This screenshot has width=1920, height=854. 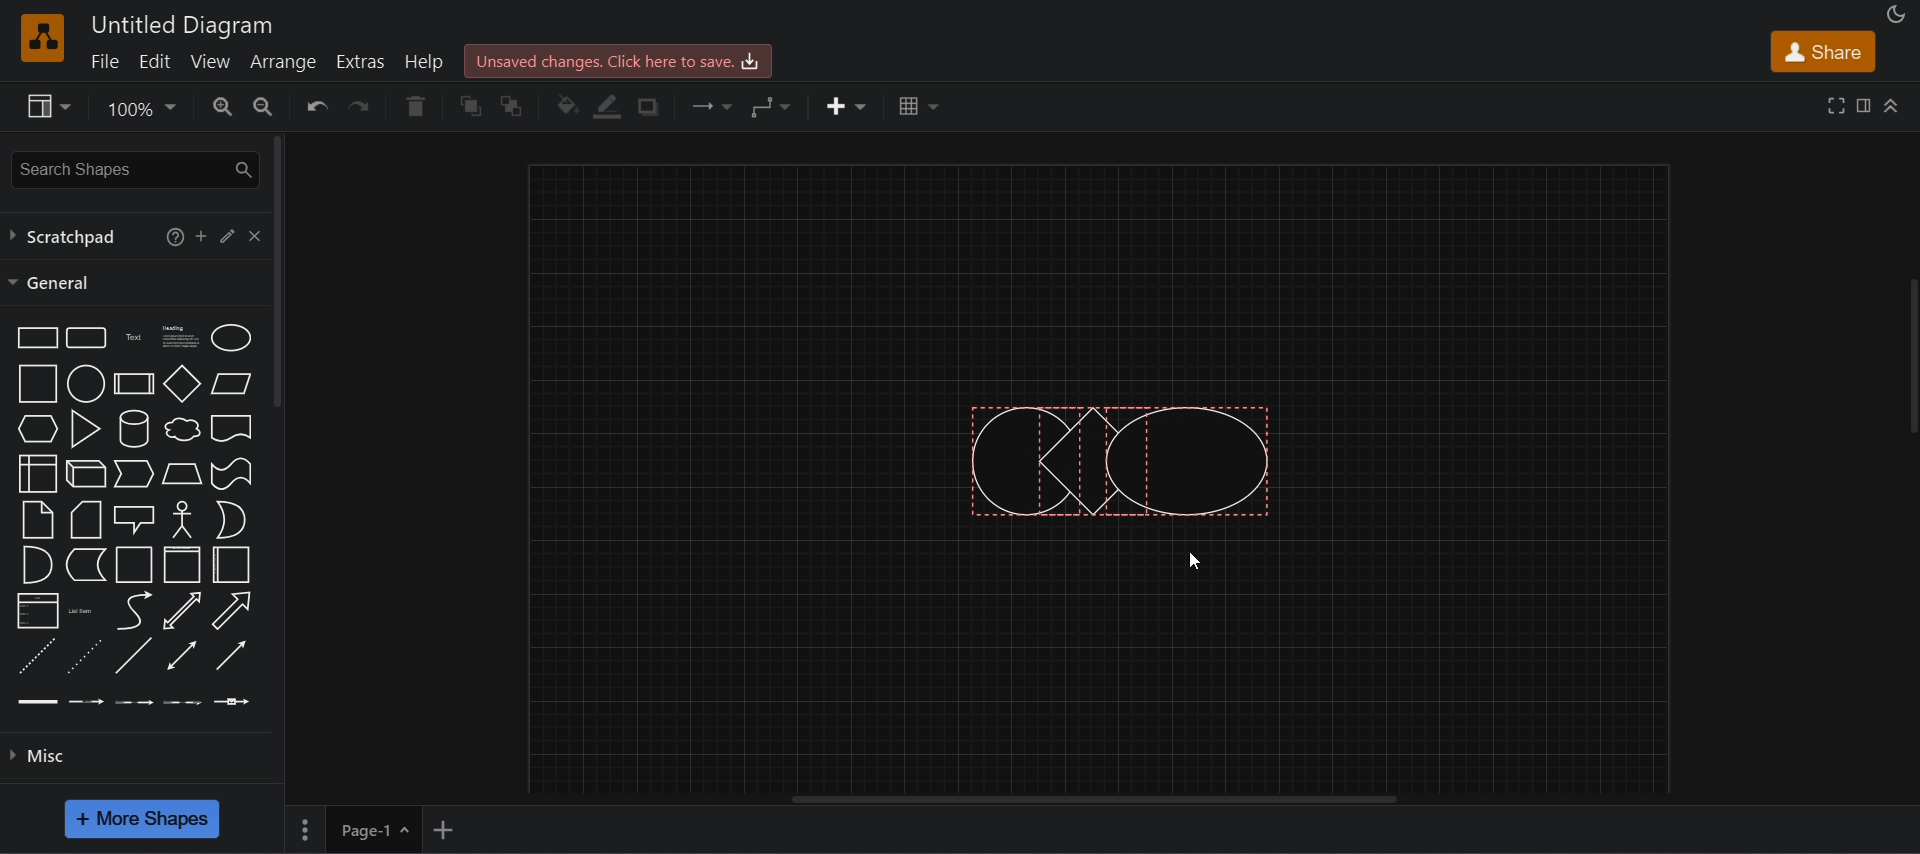 What do you see at coordinates (154, 60) in the screenshot?
I see `edit` at bounding box center [154, 60].